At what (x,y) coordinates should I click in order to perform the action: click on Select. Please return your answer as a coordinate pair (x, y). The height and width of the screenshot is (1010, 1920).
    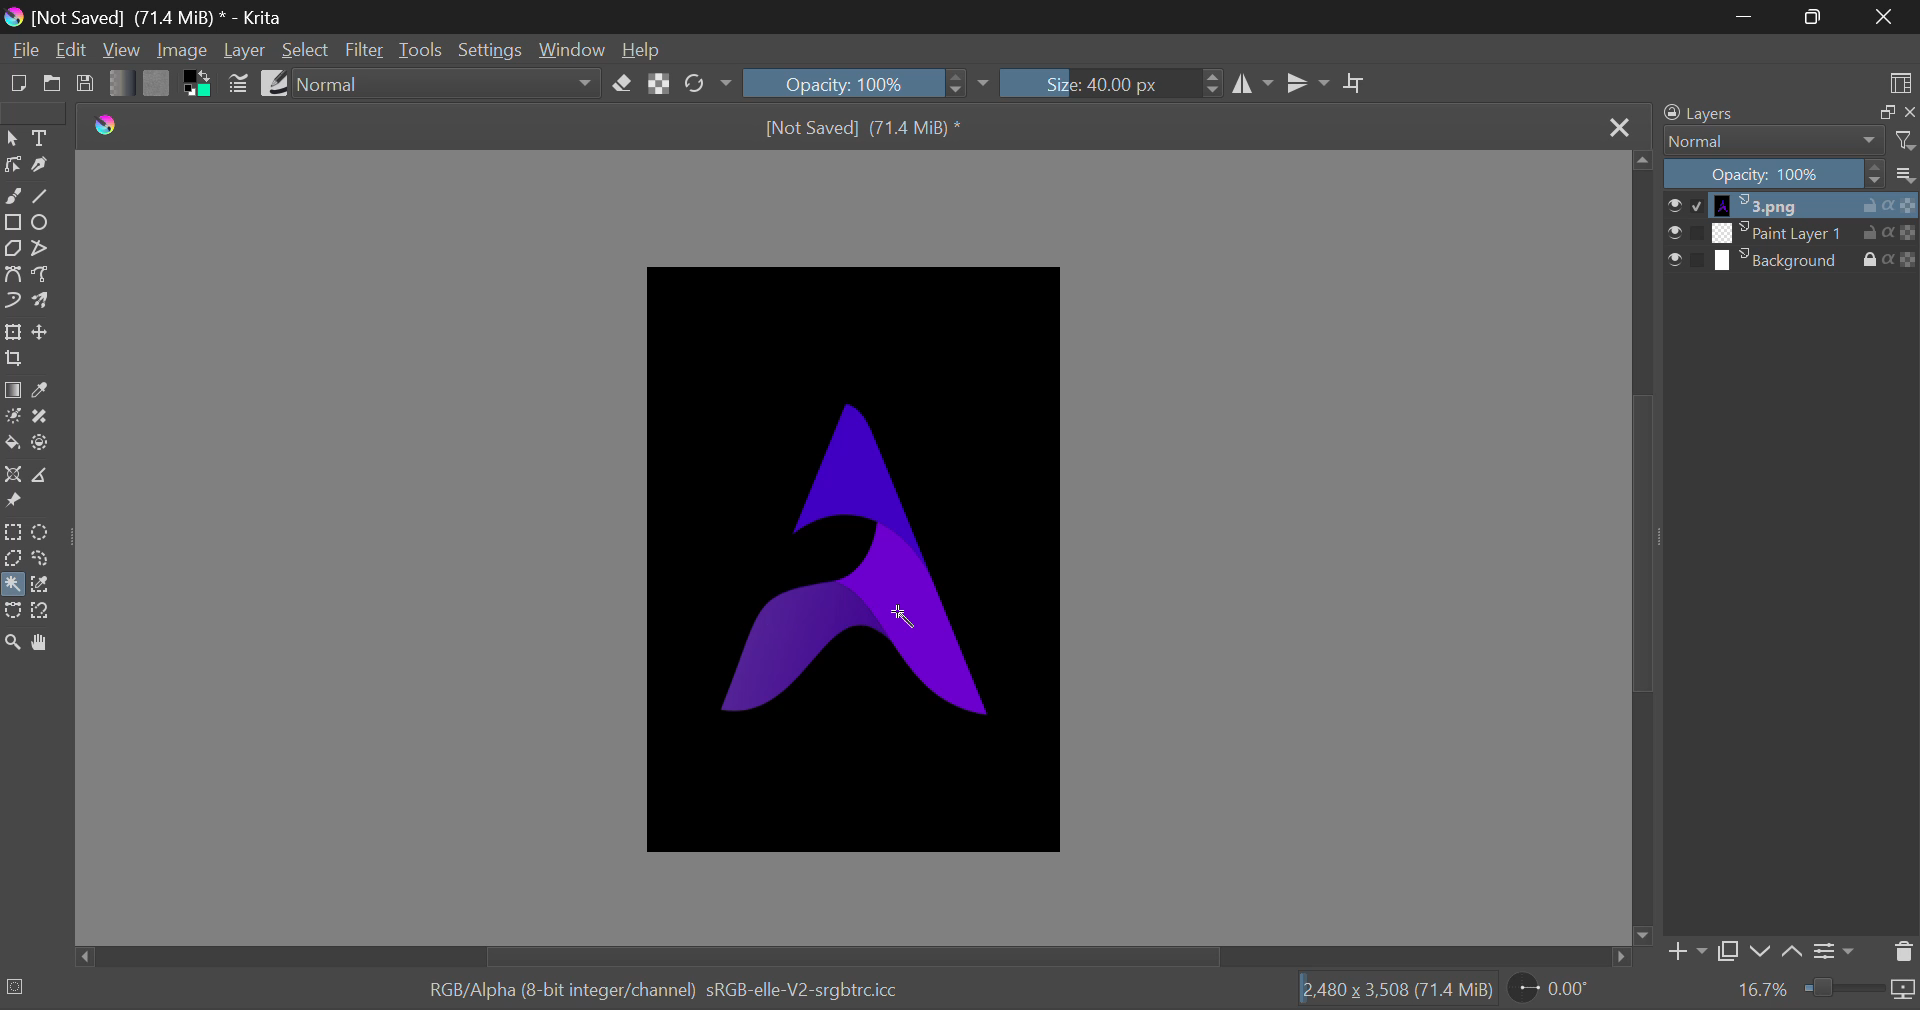
    Looking at the image, I should click on (306, 50).